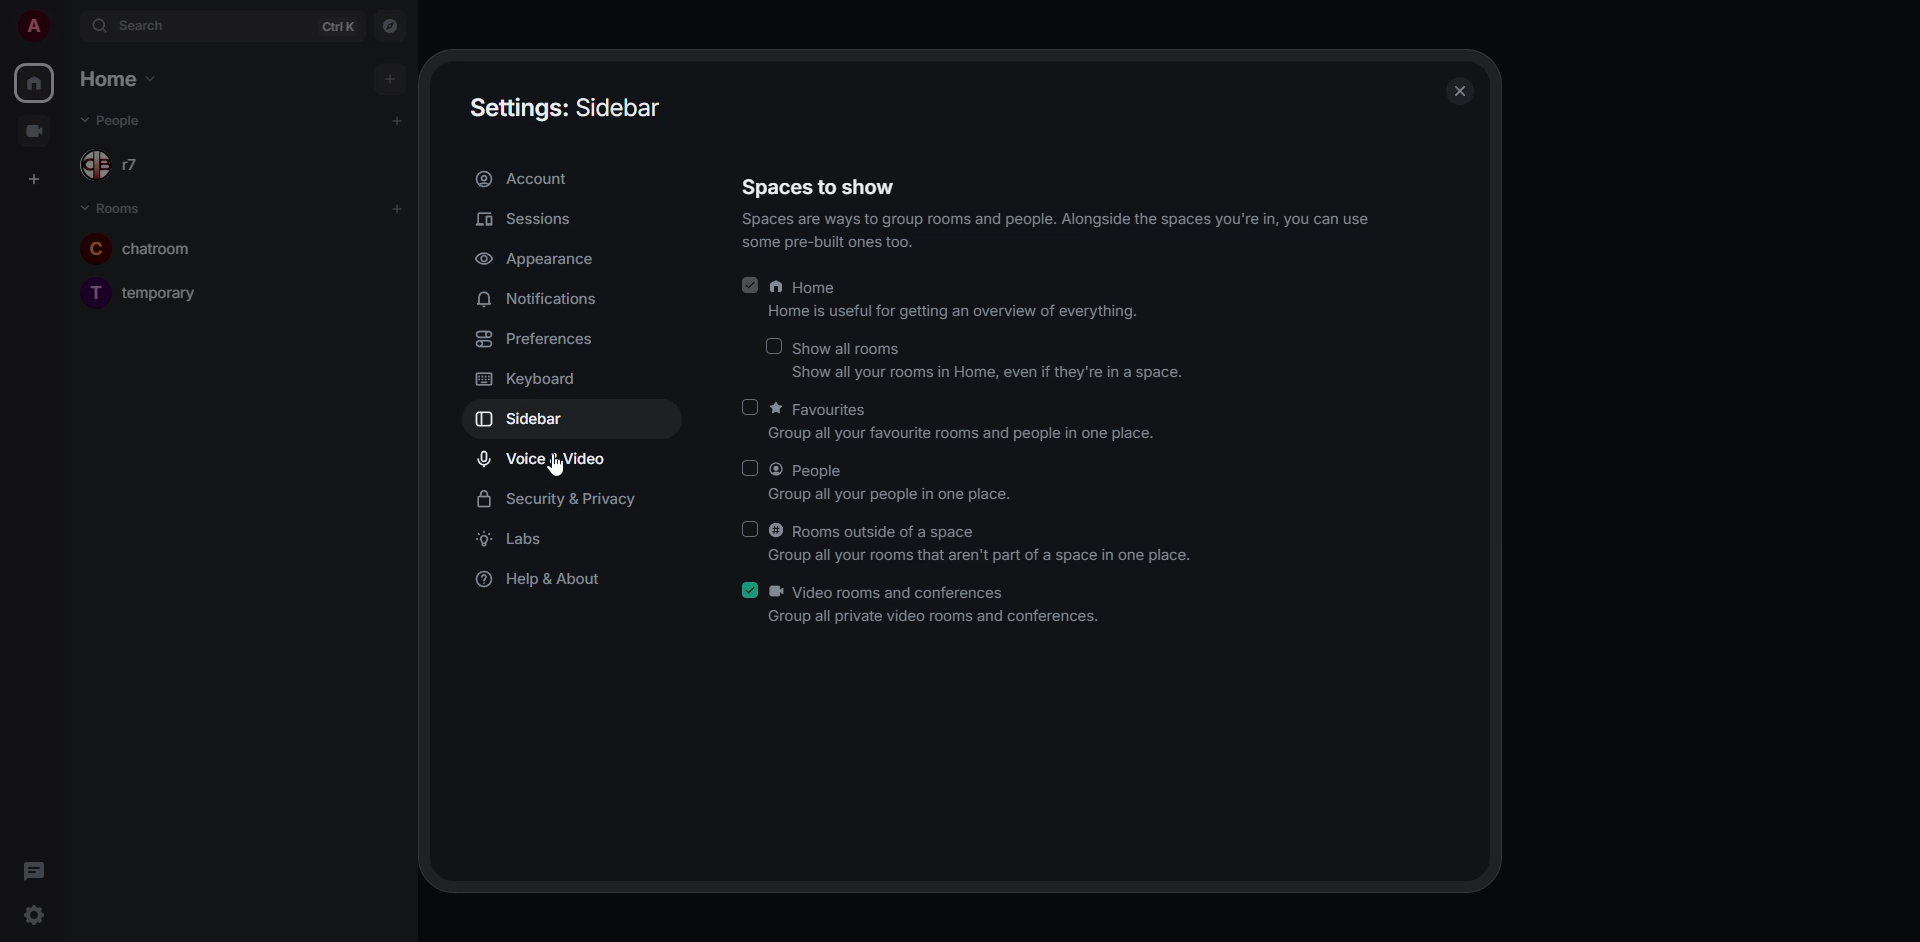 Image resolution: width=1920 pixels, height=942 pixels. What do you see at coordinates (538, 261) in the screenshot?
I see `appearance` at bounding box center [538, 261].